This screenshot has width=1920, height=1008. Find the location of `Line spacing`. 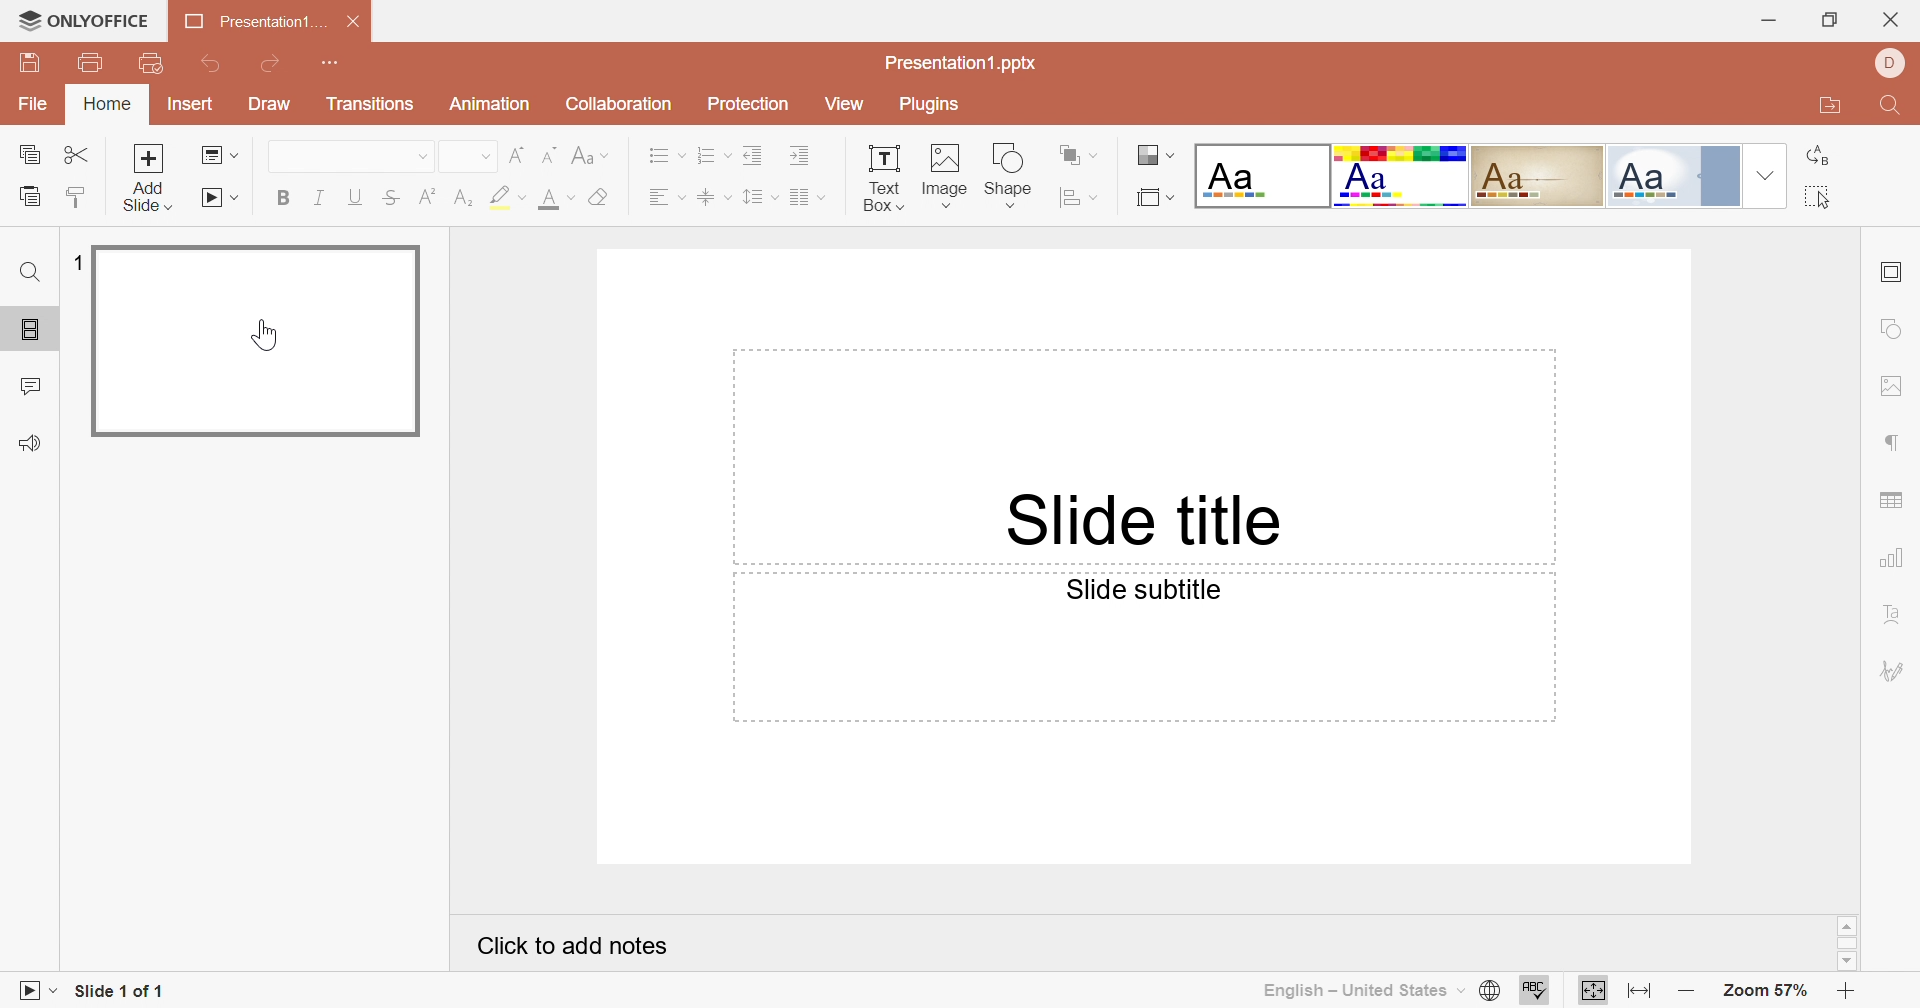

Line spacing is located at coordinates (758, 197).